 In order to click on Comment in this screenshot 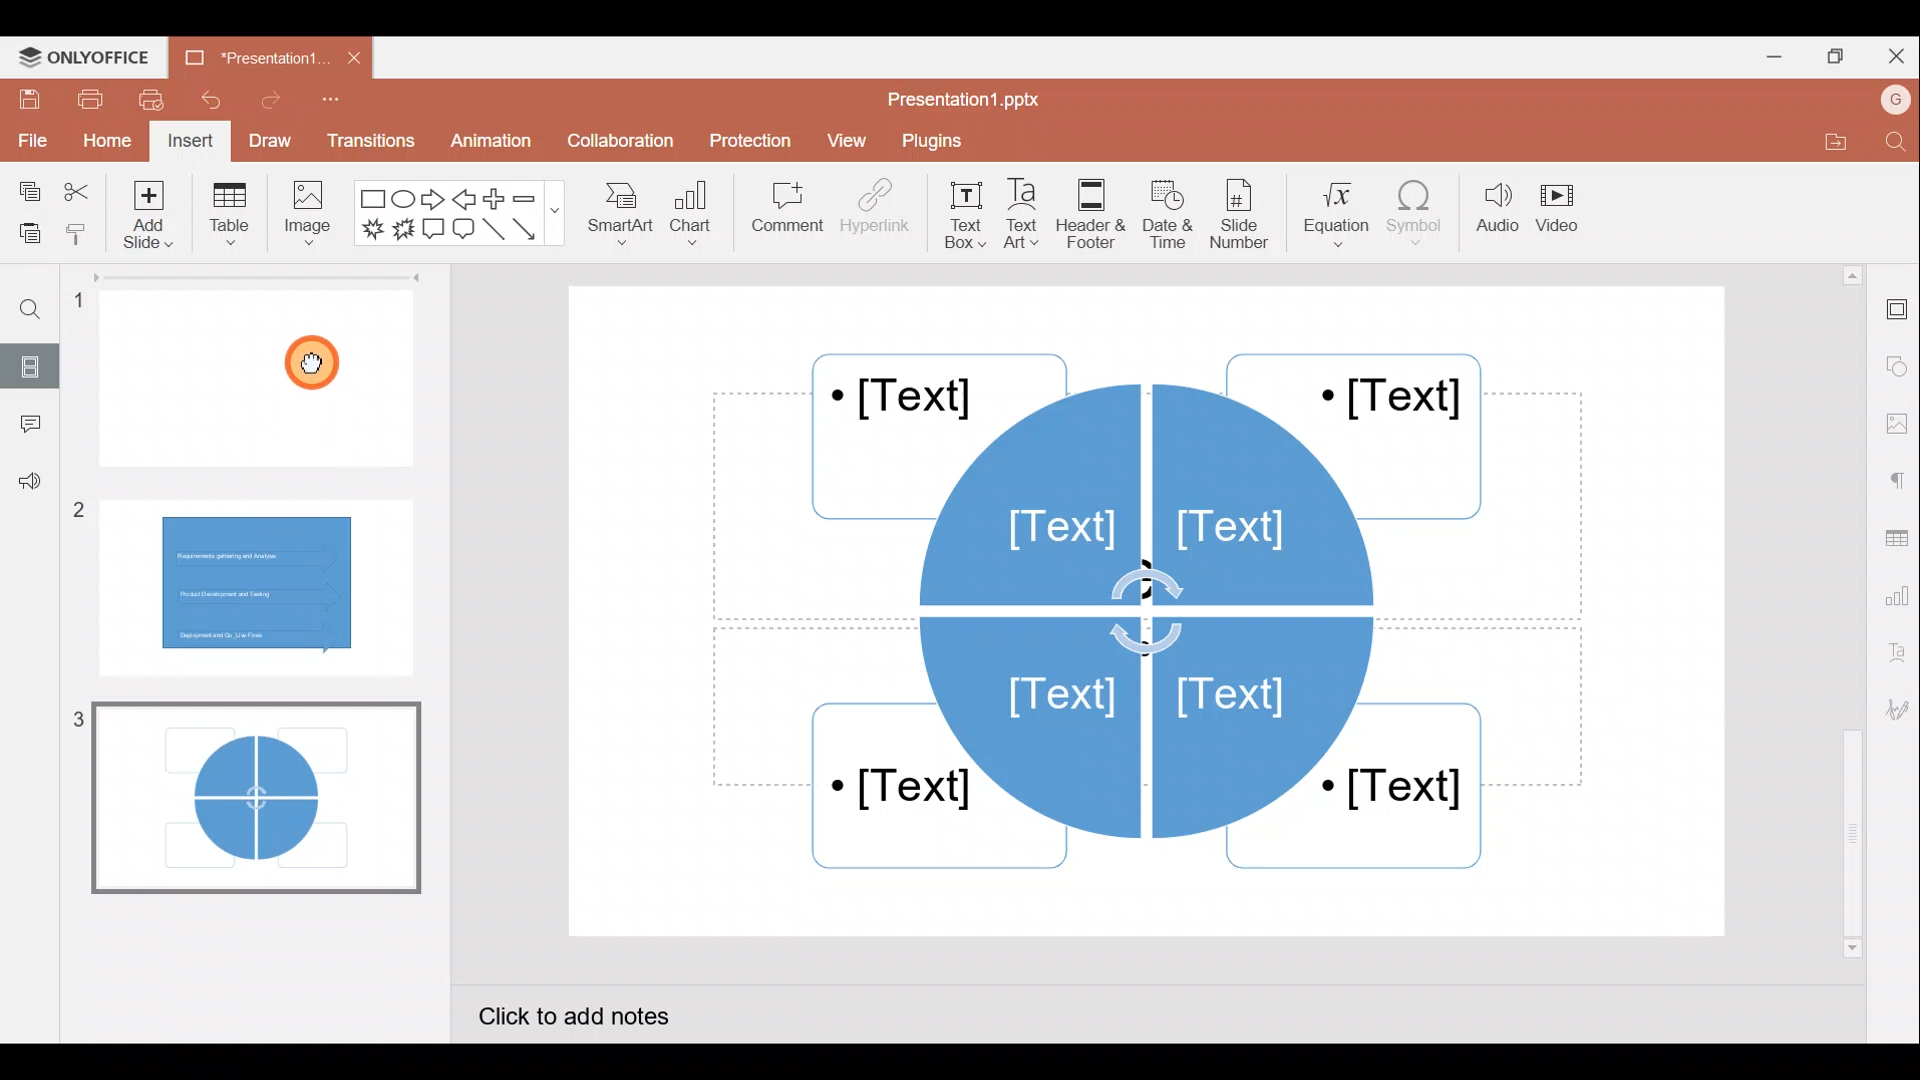, I will do `click(25, 424)`.